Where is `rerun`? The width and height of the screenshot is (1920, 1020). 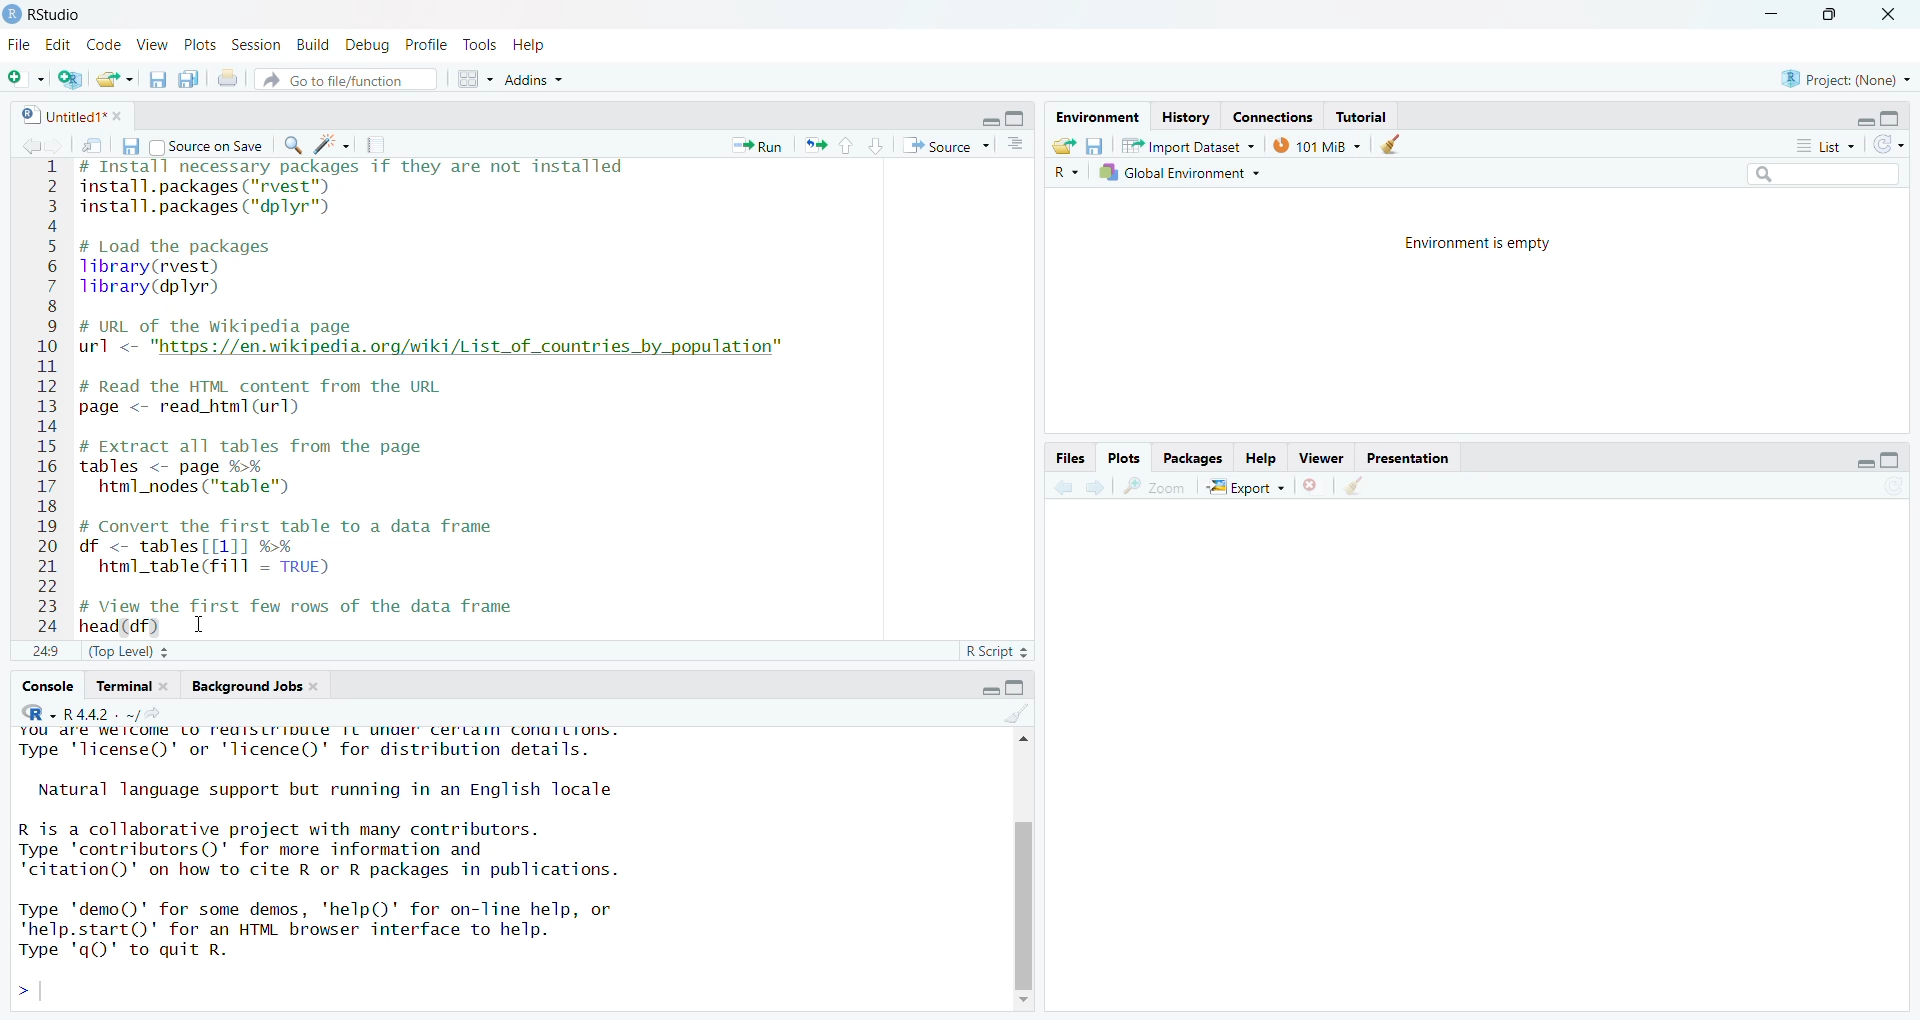 rerun is located at coordinates (815, 145).